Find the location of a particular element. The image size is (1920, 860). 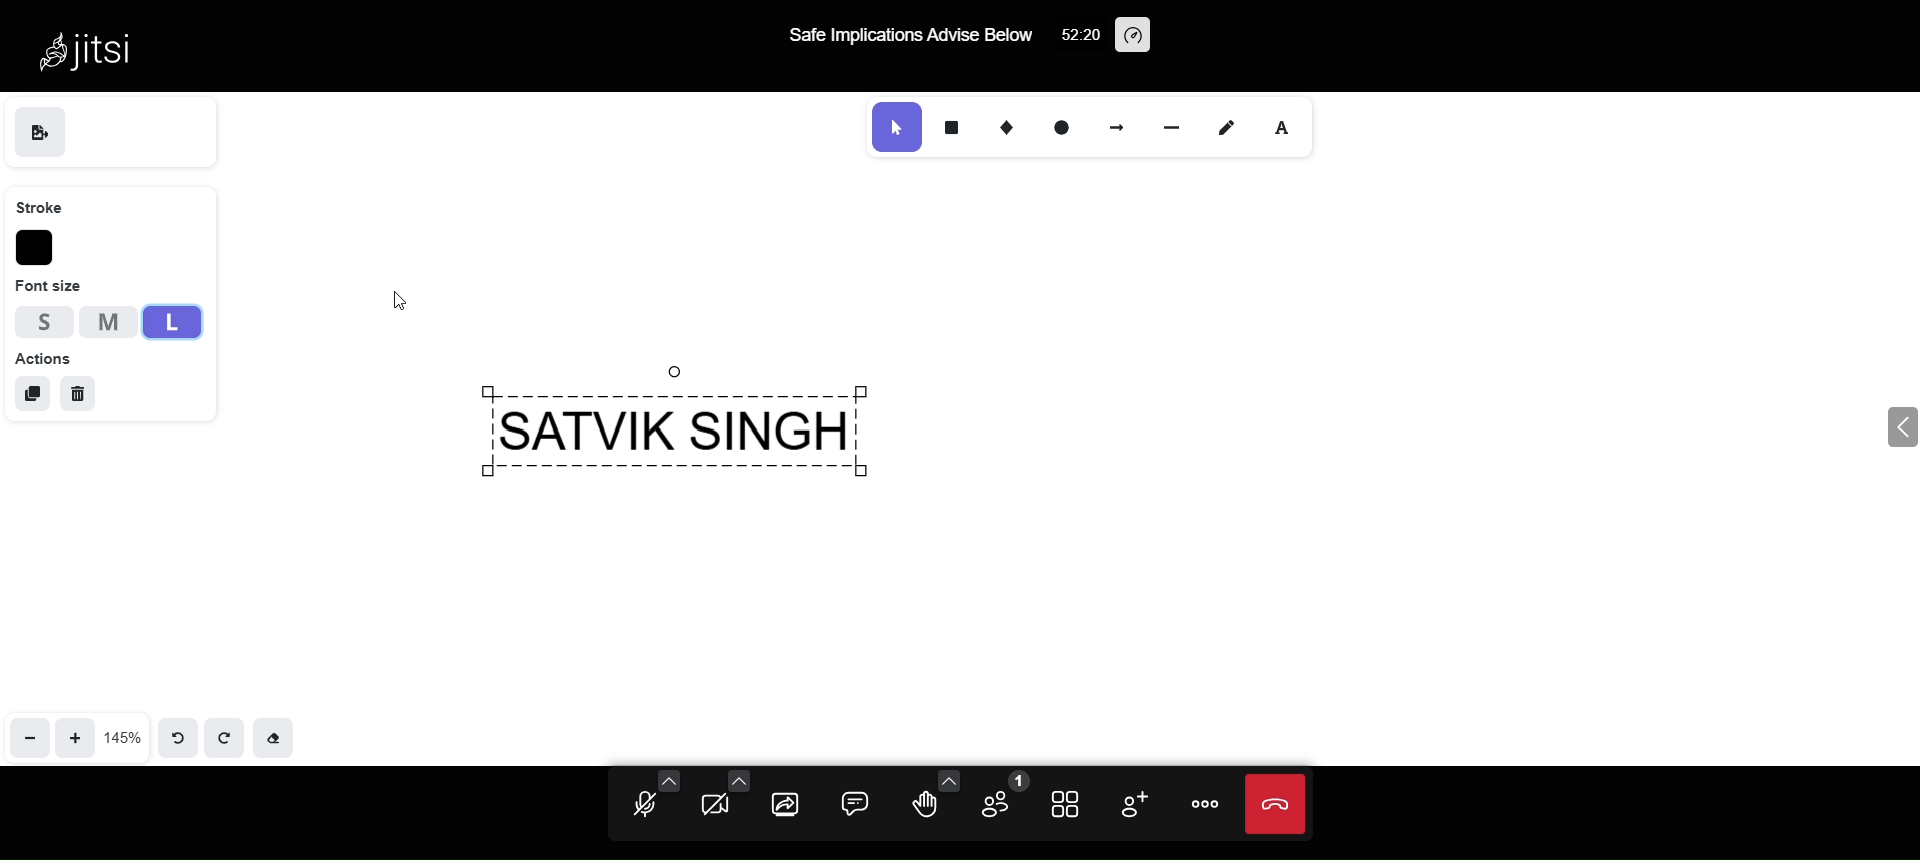

Diamond is located at coordinates (1001, 125).